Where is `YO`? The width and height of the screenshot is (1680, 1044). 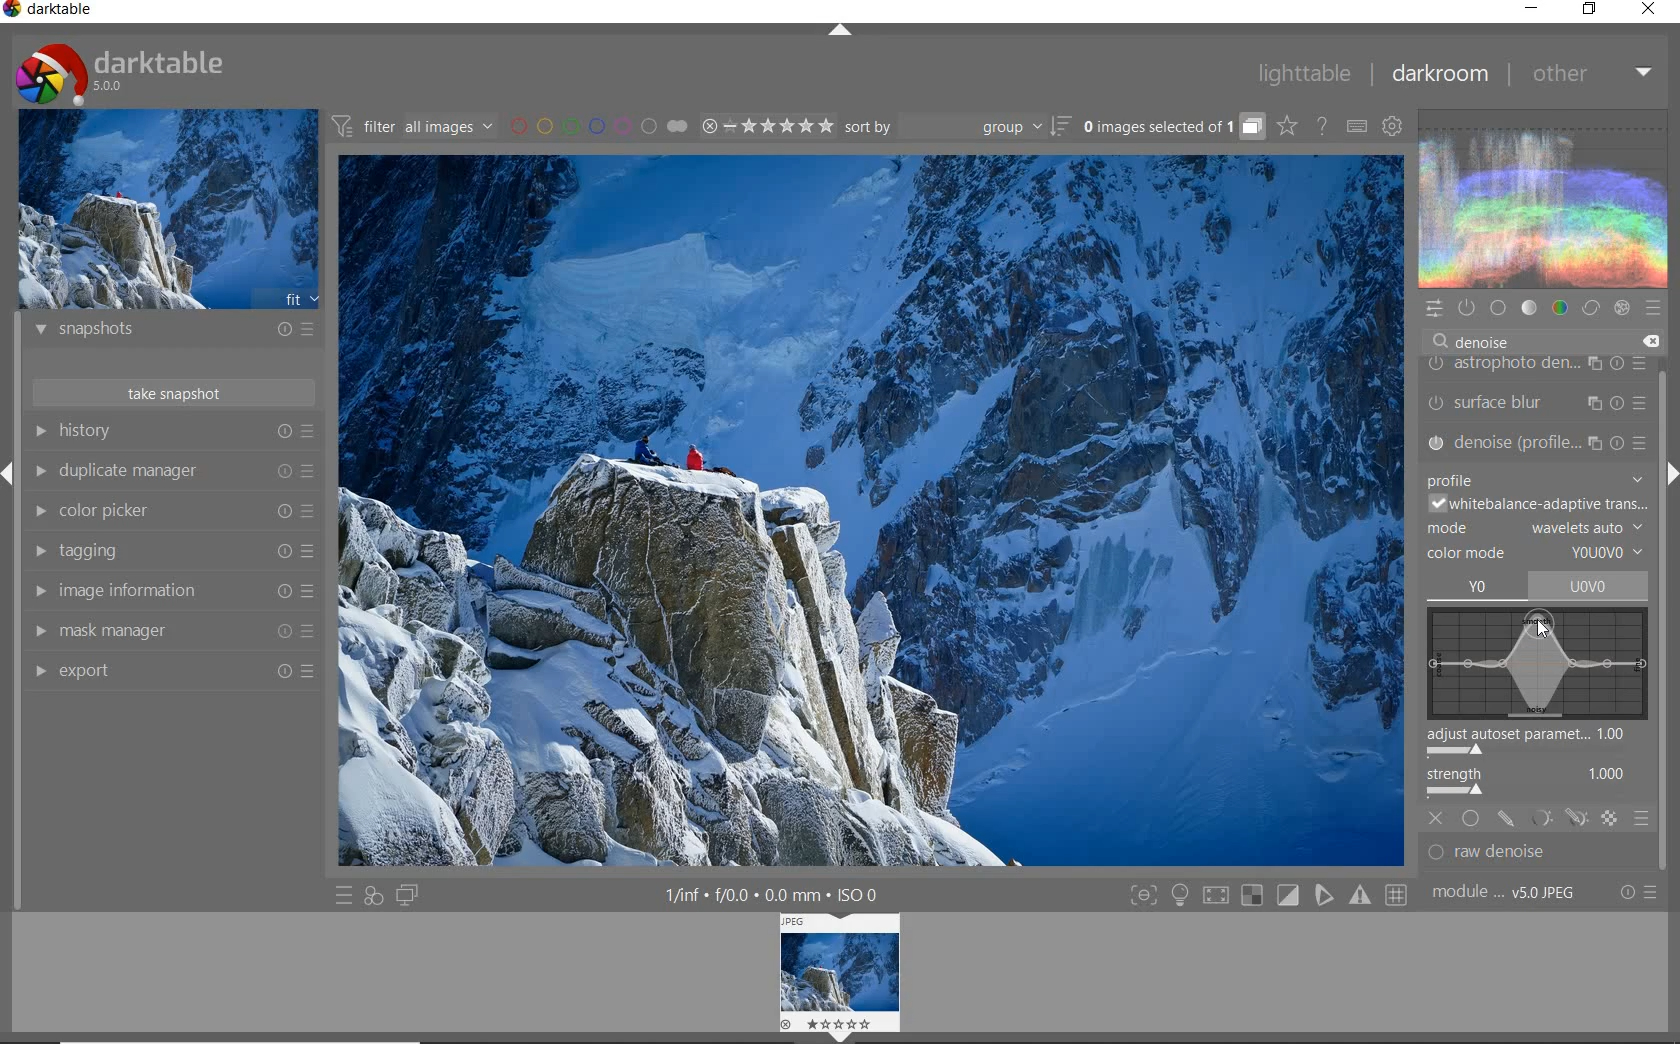
YO is located at coordinates (1478, 588).